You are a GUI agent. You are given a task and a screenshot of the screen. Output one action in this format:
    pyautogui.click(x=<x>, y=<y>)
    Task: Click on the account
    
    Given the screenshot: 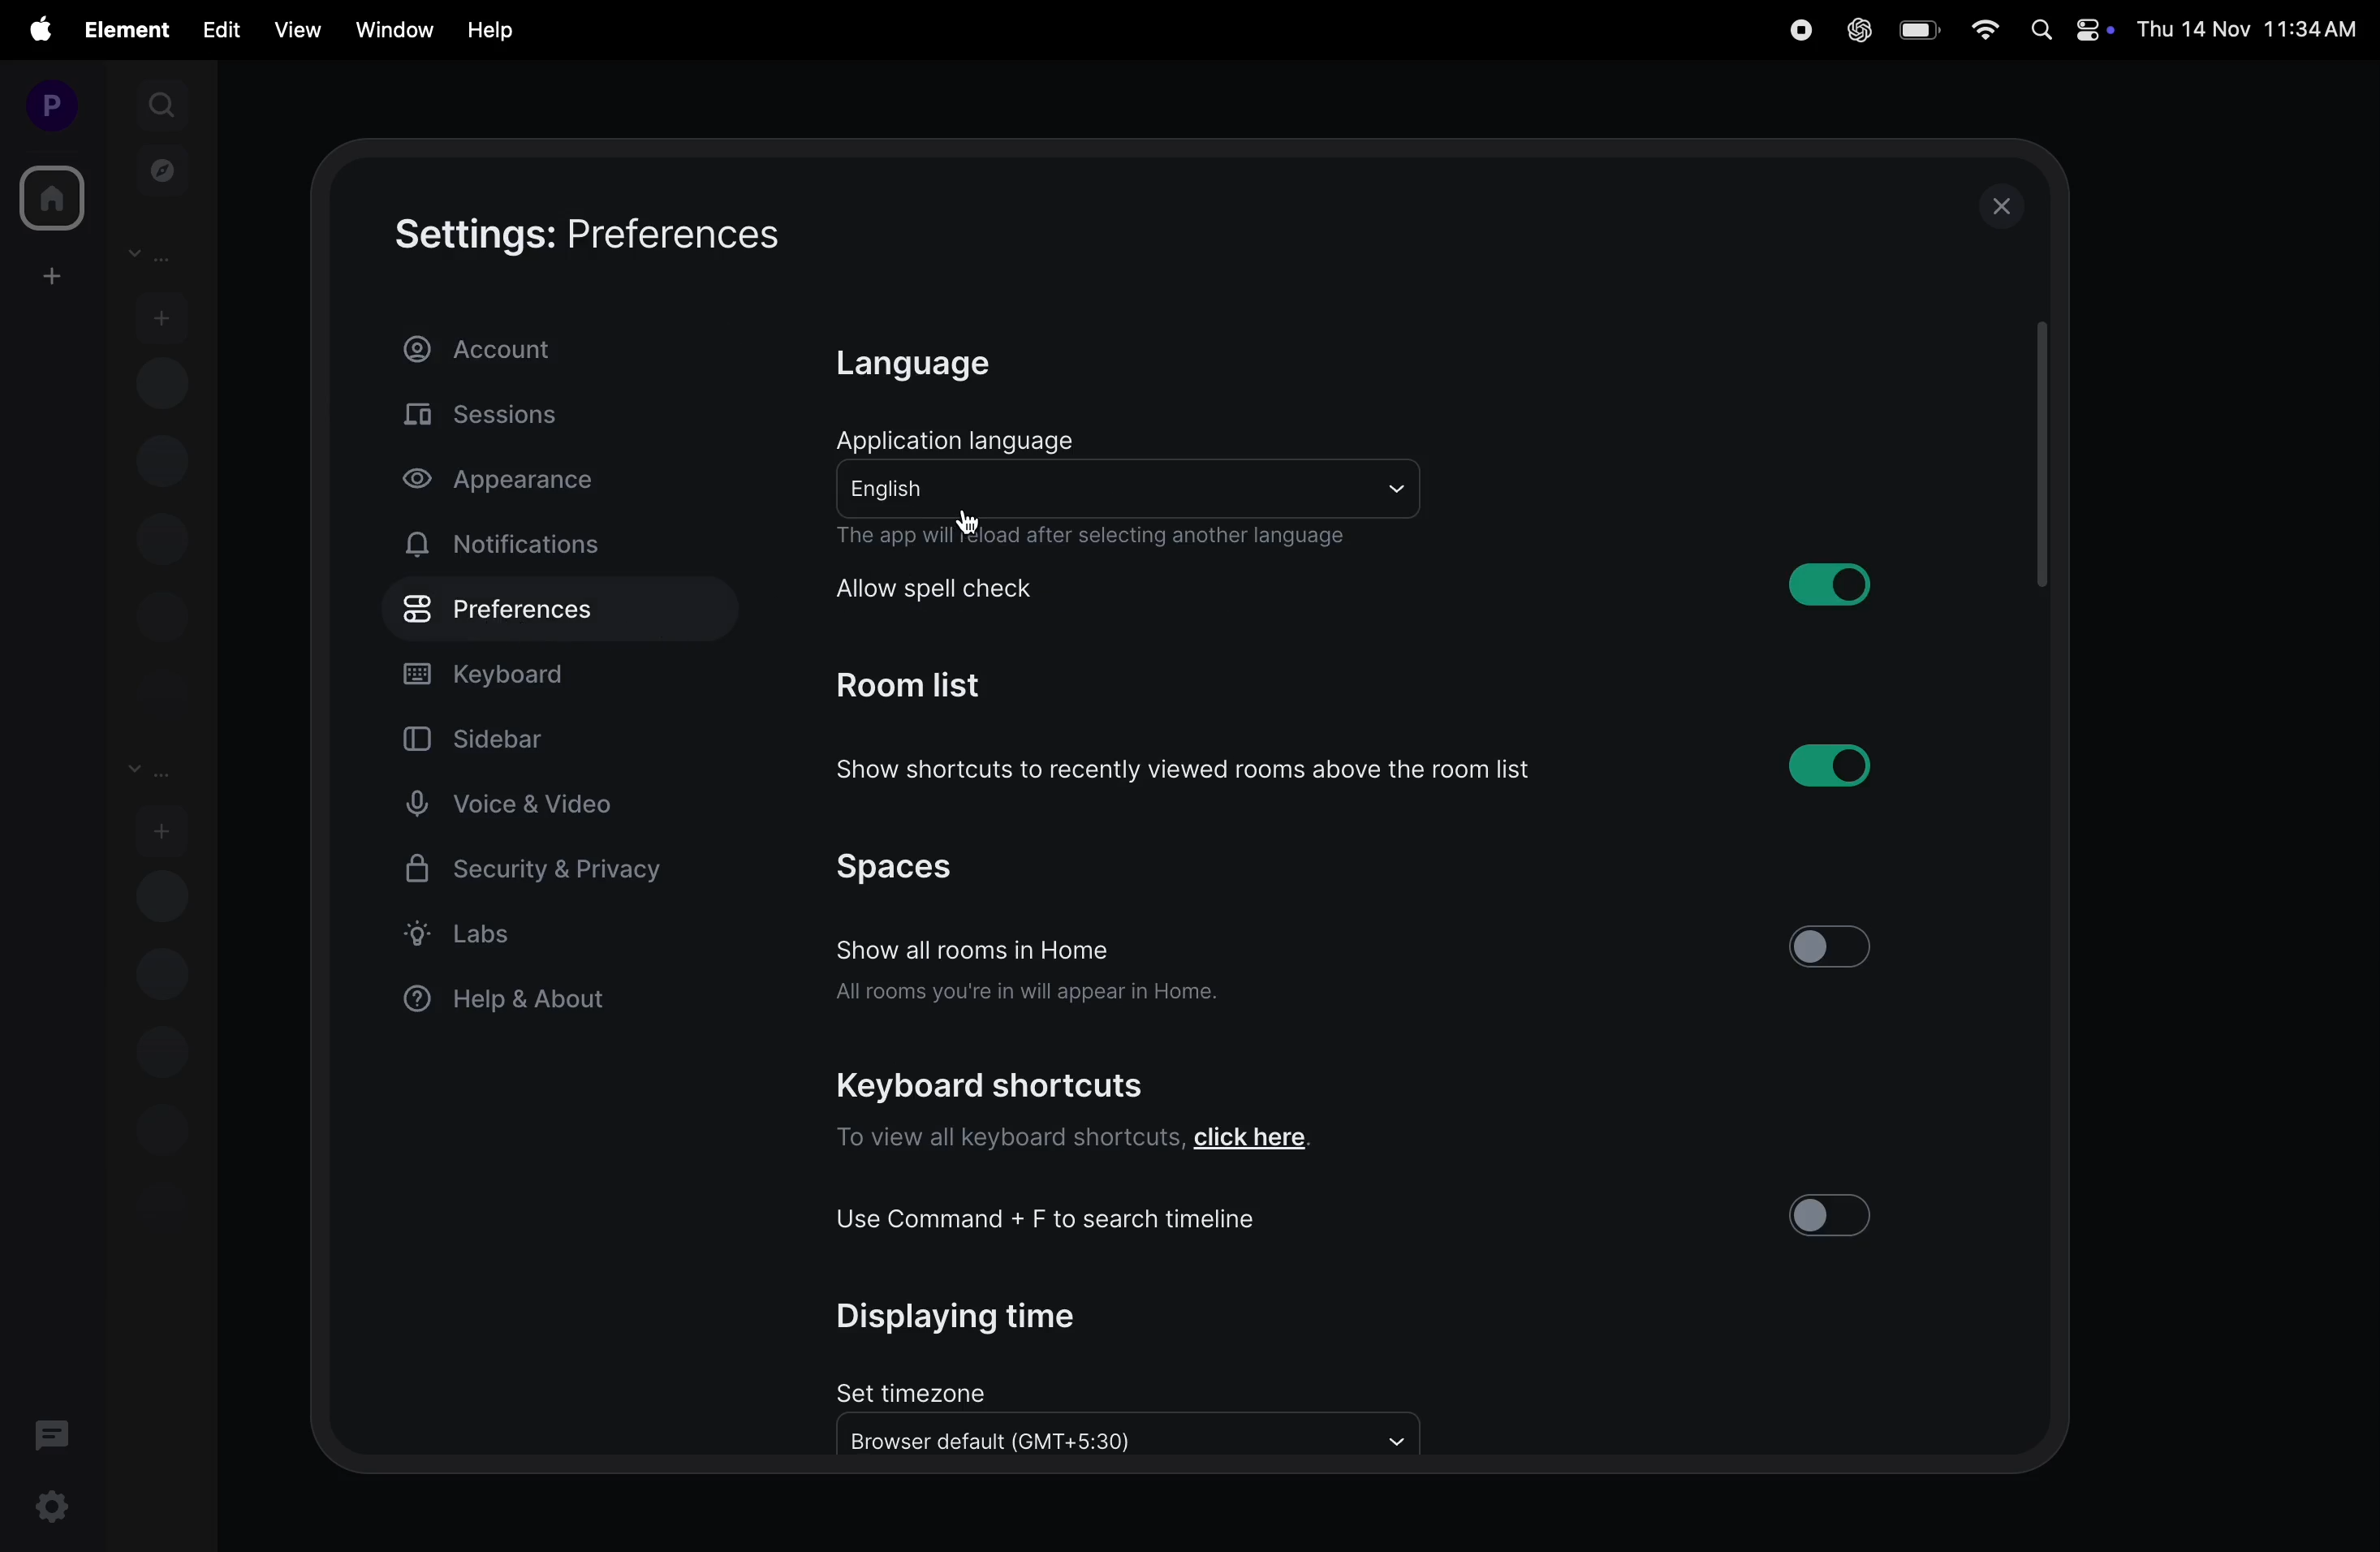 What is the action you would take?
    pyautogui.click(x=569, y=349)
    